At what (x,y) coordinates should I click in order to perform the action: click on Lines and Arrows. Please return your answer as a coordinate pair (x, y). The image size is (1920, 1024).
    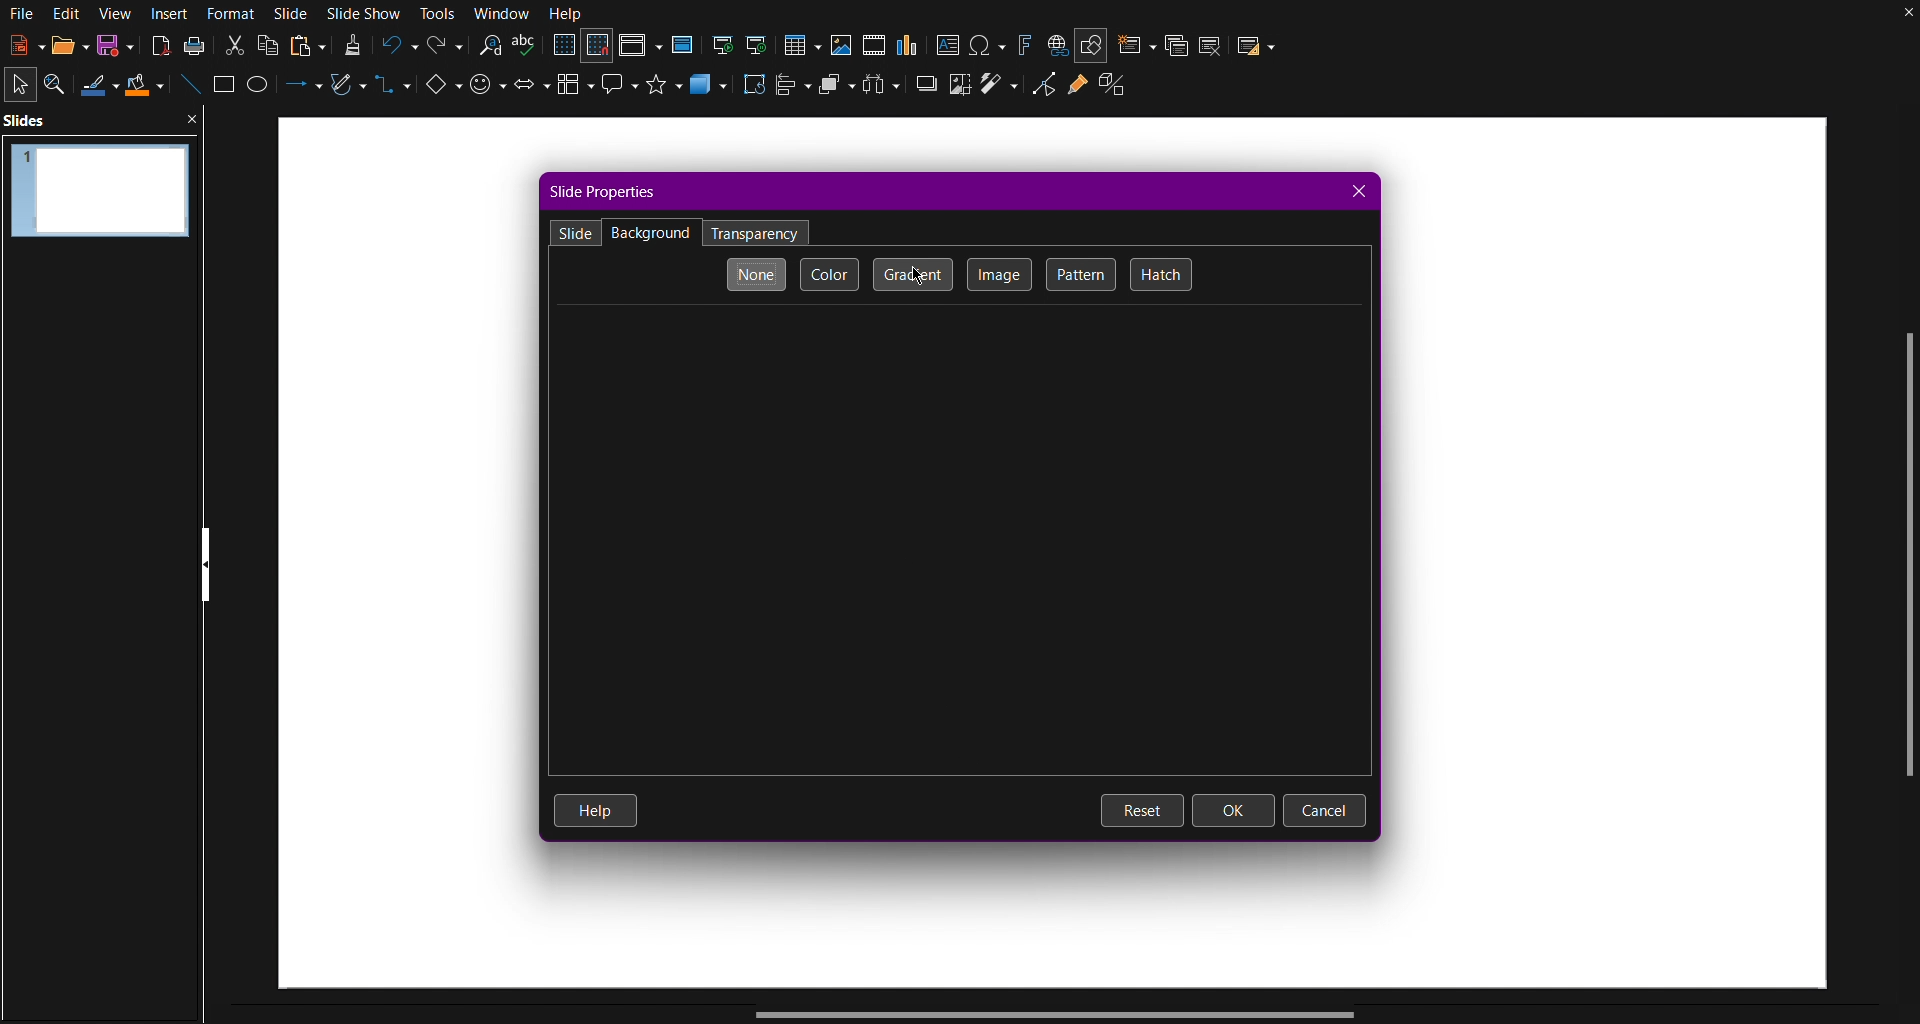
    Looking at the image, I should click on (299, 89).